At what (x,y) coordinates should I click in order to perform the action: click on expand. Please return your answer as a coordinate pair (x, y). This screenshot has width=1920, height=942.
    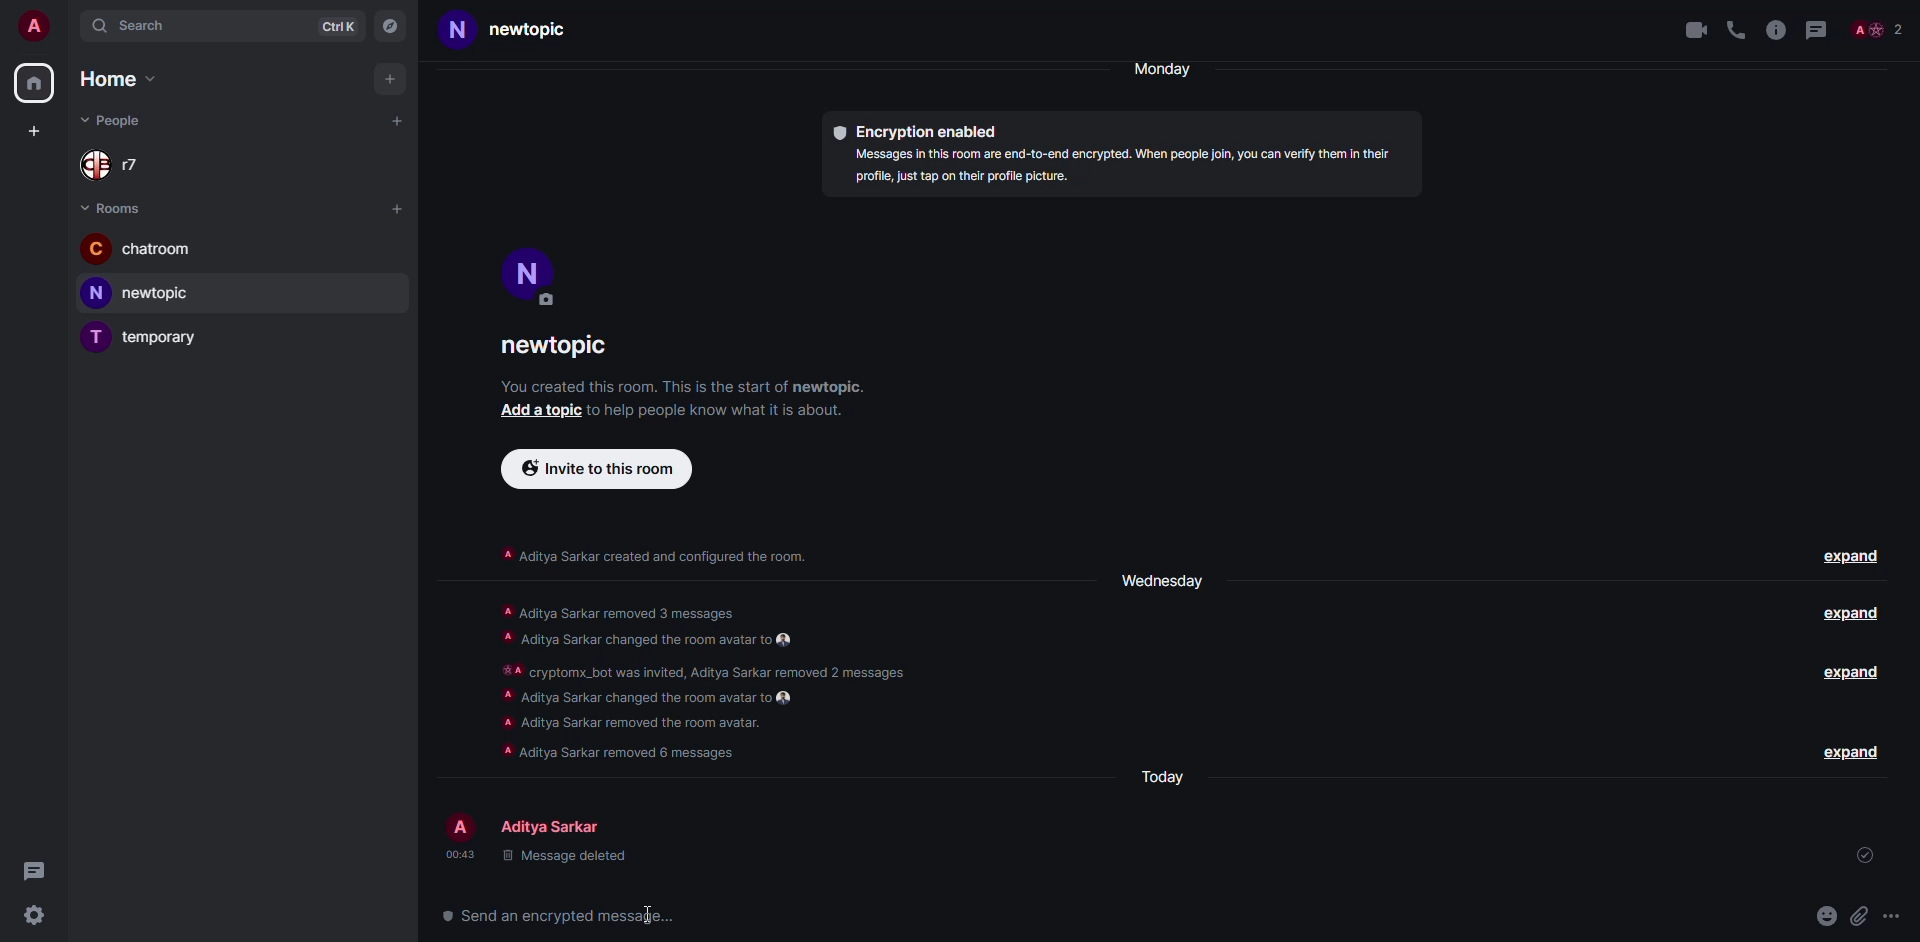
    Looking at the image, I should click on (1857, 673).